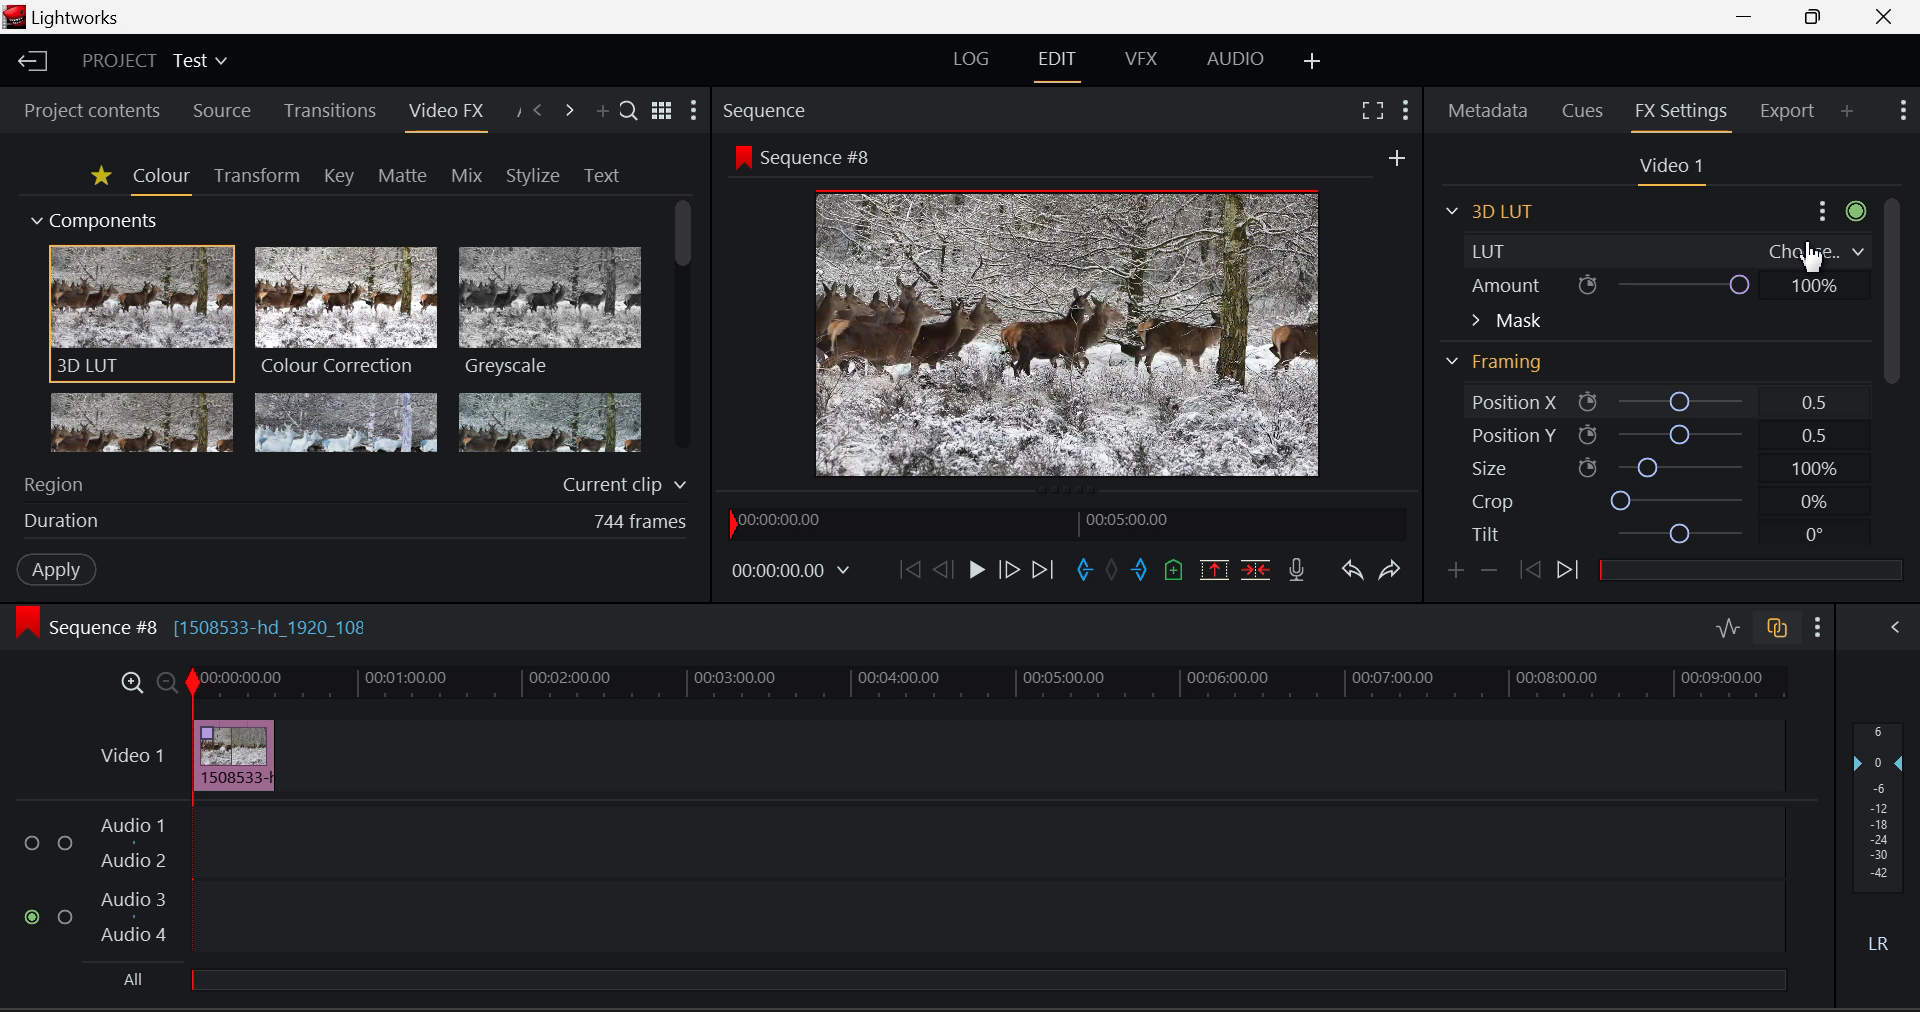  What do you see at coordinates (1114, 573) in the screenshot?
I see `Remove all marks` at bounding box center [1114, 573].